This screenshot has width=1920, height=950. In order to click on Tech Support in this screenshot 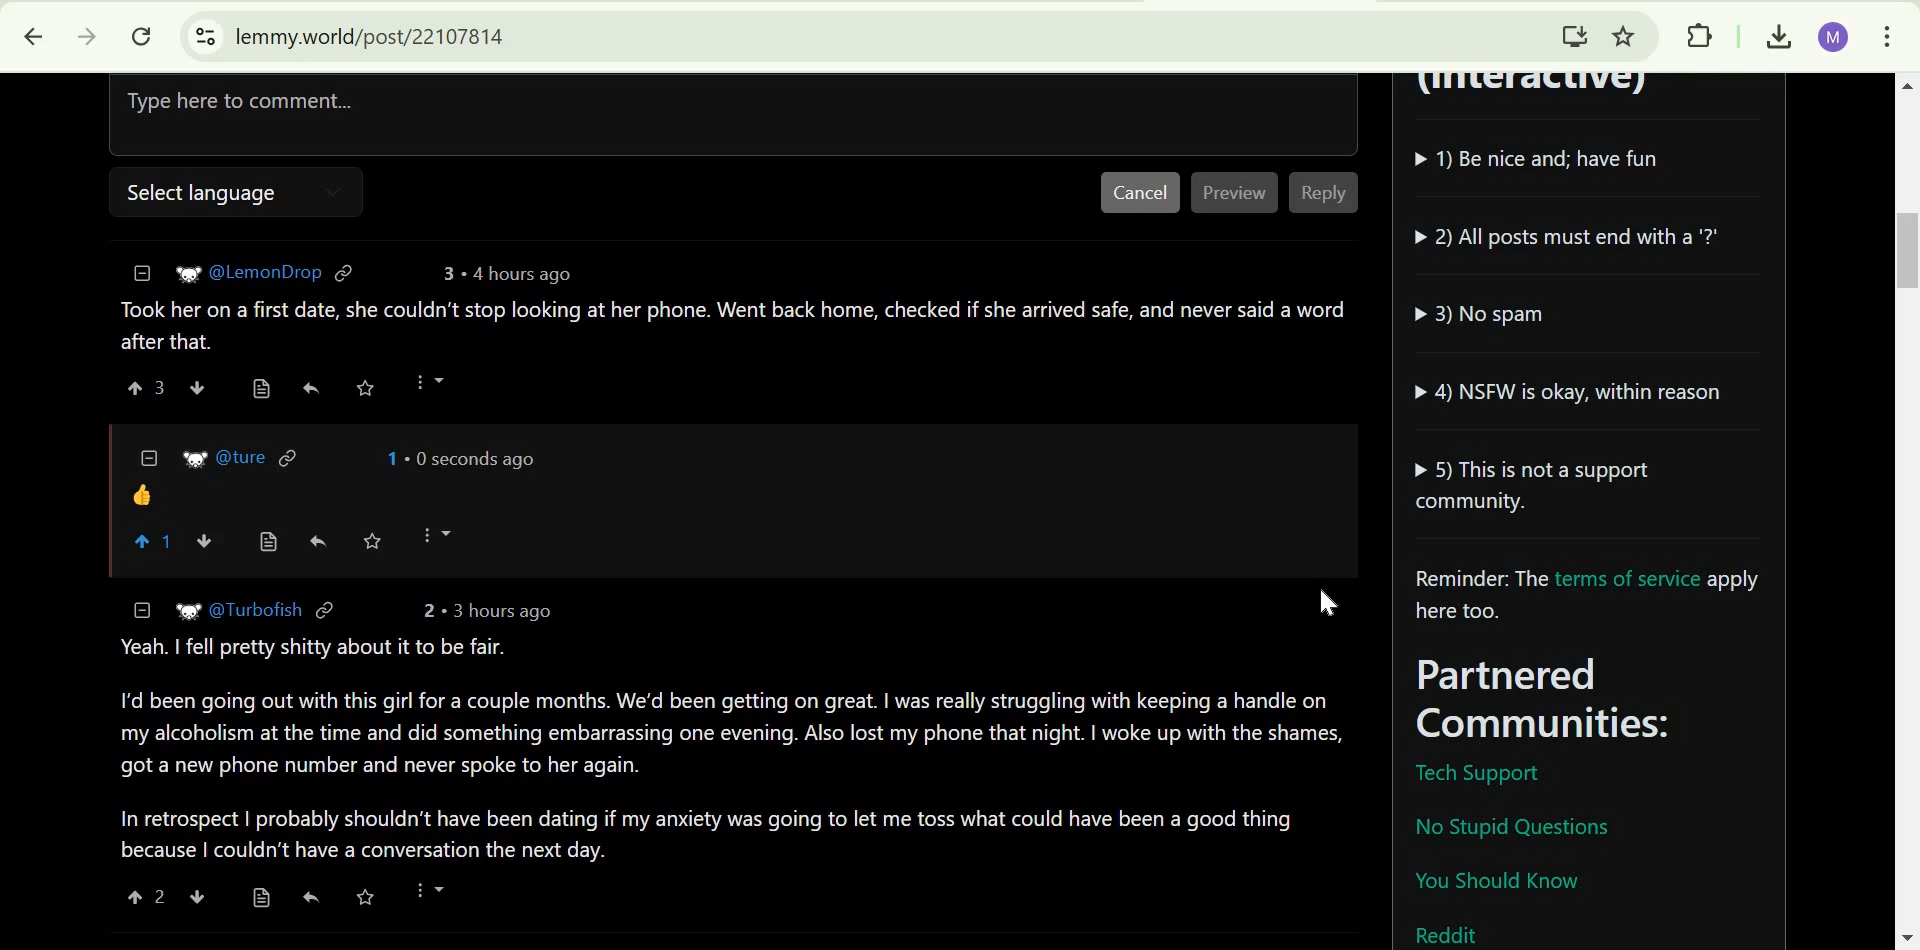, I will do `click(1476, 774)`.